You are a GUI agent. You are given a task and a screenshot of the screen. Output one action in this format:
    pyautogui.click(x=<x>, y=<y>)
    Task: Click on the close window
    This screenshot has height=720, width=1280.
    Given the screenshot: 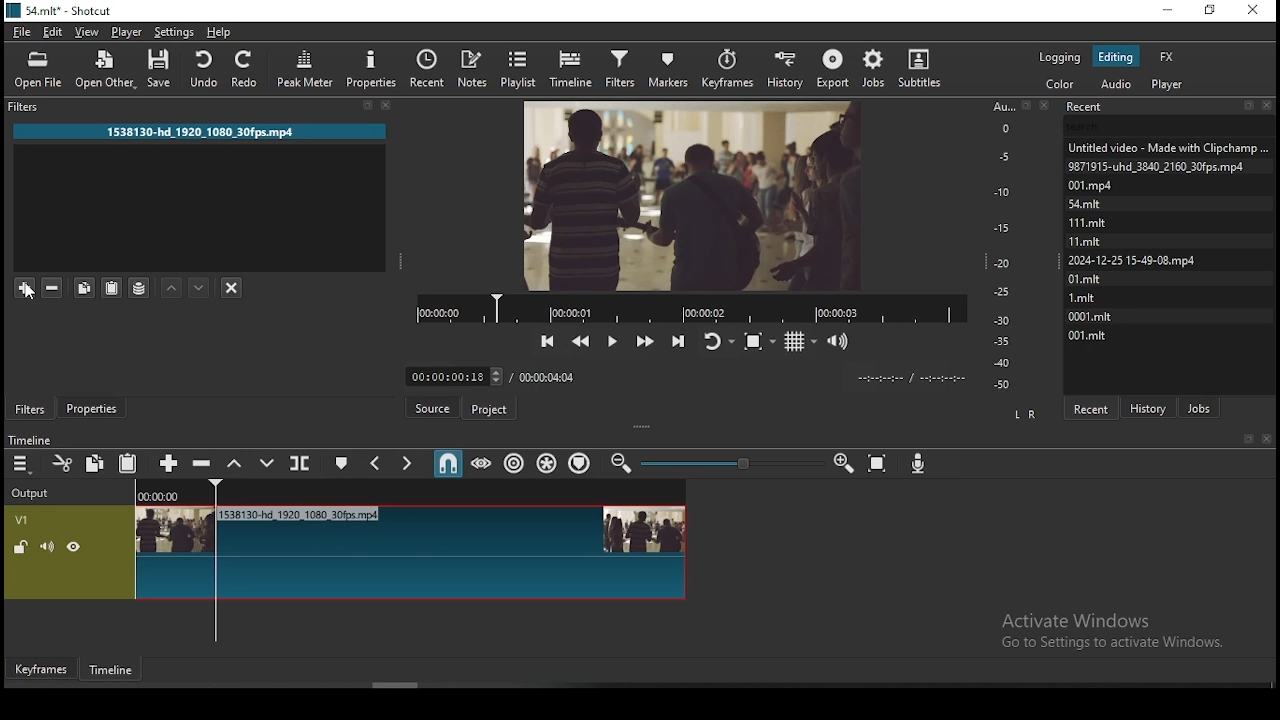 What is the action you would take?
    pyautogui.click(x=1257, y=11)
    